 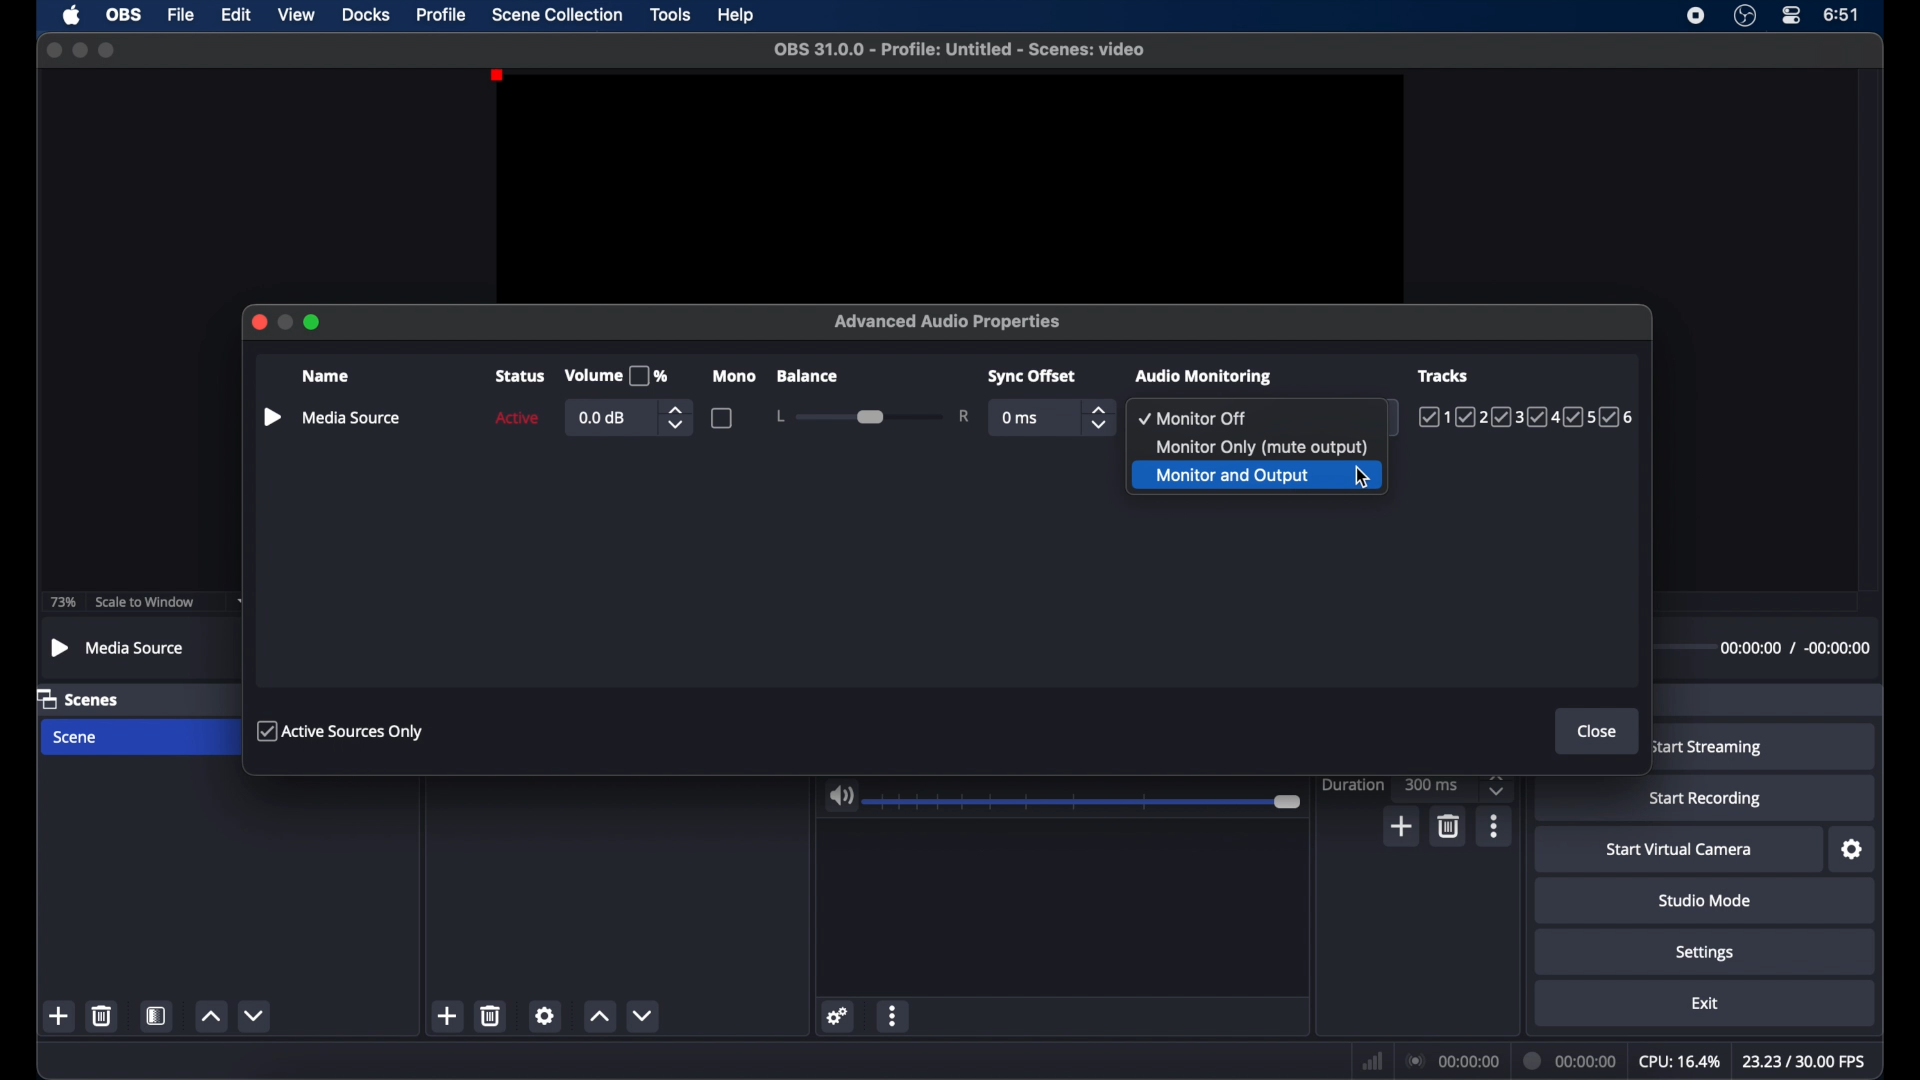 What do you see at coordinates (53, 49) in the screenshot?
I see `close` at bounding box center [53, 49].